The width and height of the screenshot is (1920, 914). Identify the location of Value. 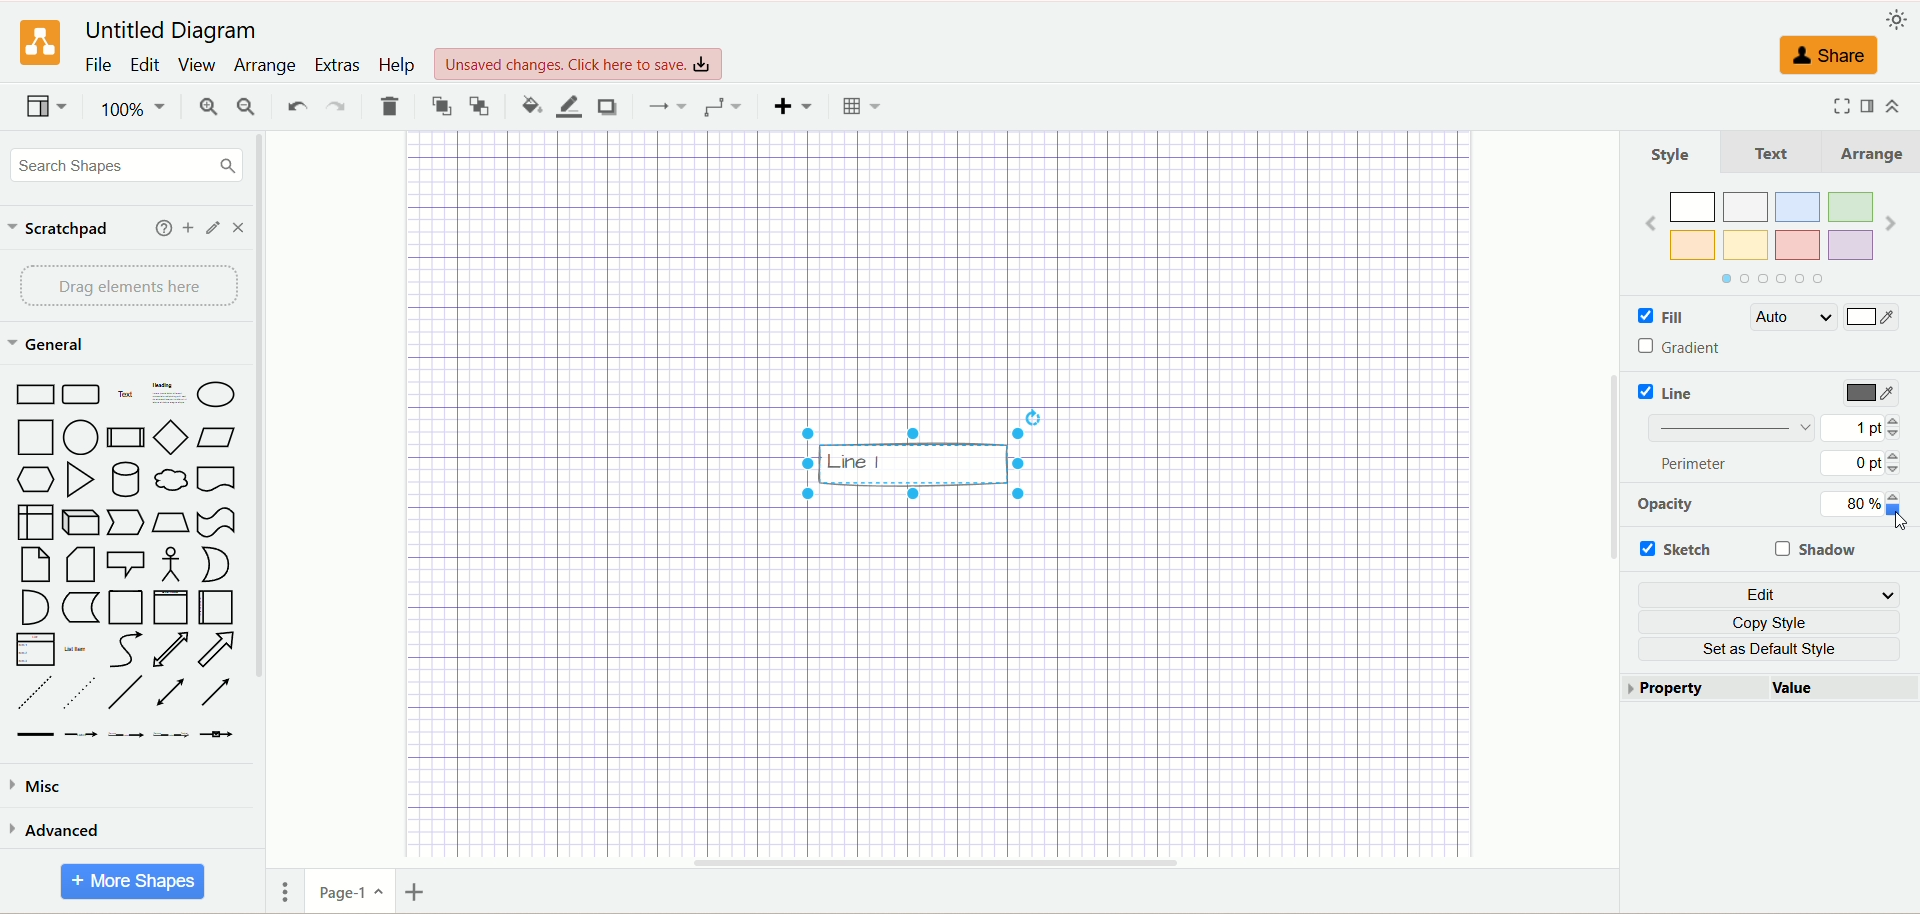
(1835, 687).